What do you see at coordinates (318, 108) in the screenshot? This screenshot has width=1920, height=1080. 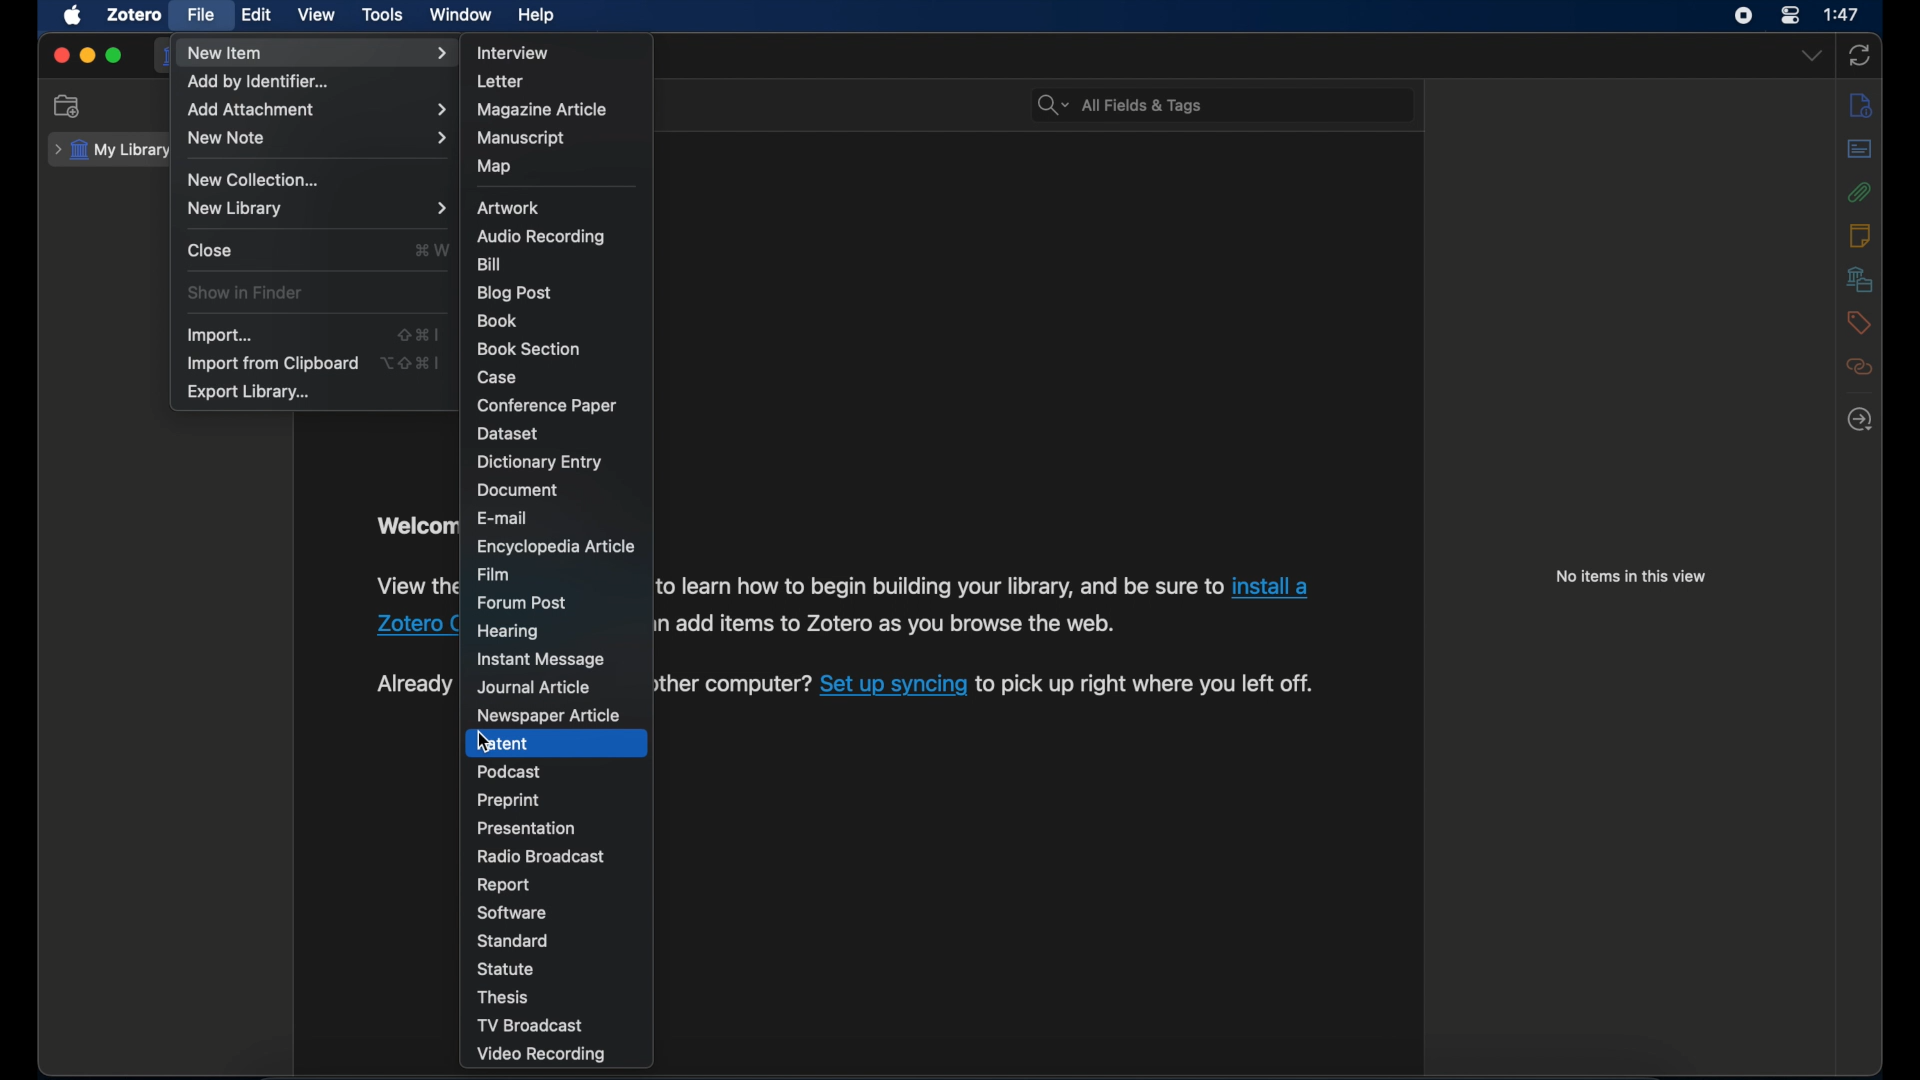 I see `add attachment` at bounding box center [318, 108].